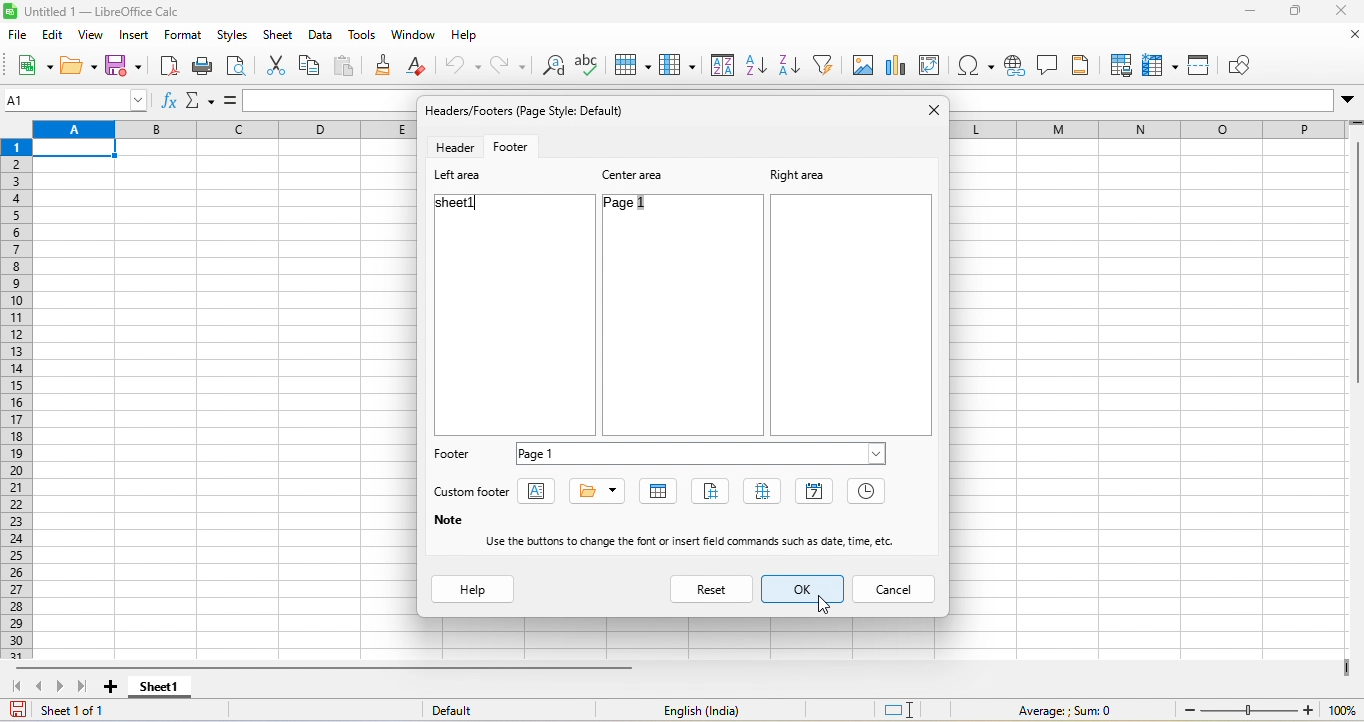  What do you see at coordinates (1355, 265) in the screenshot?
I see `vertical scroll bar` at bounding box center [1355, 265].